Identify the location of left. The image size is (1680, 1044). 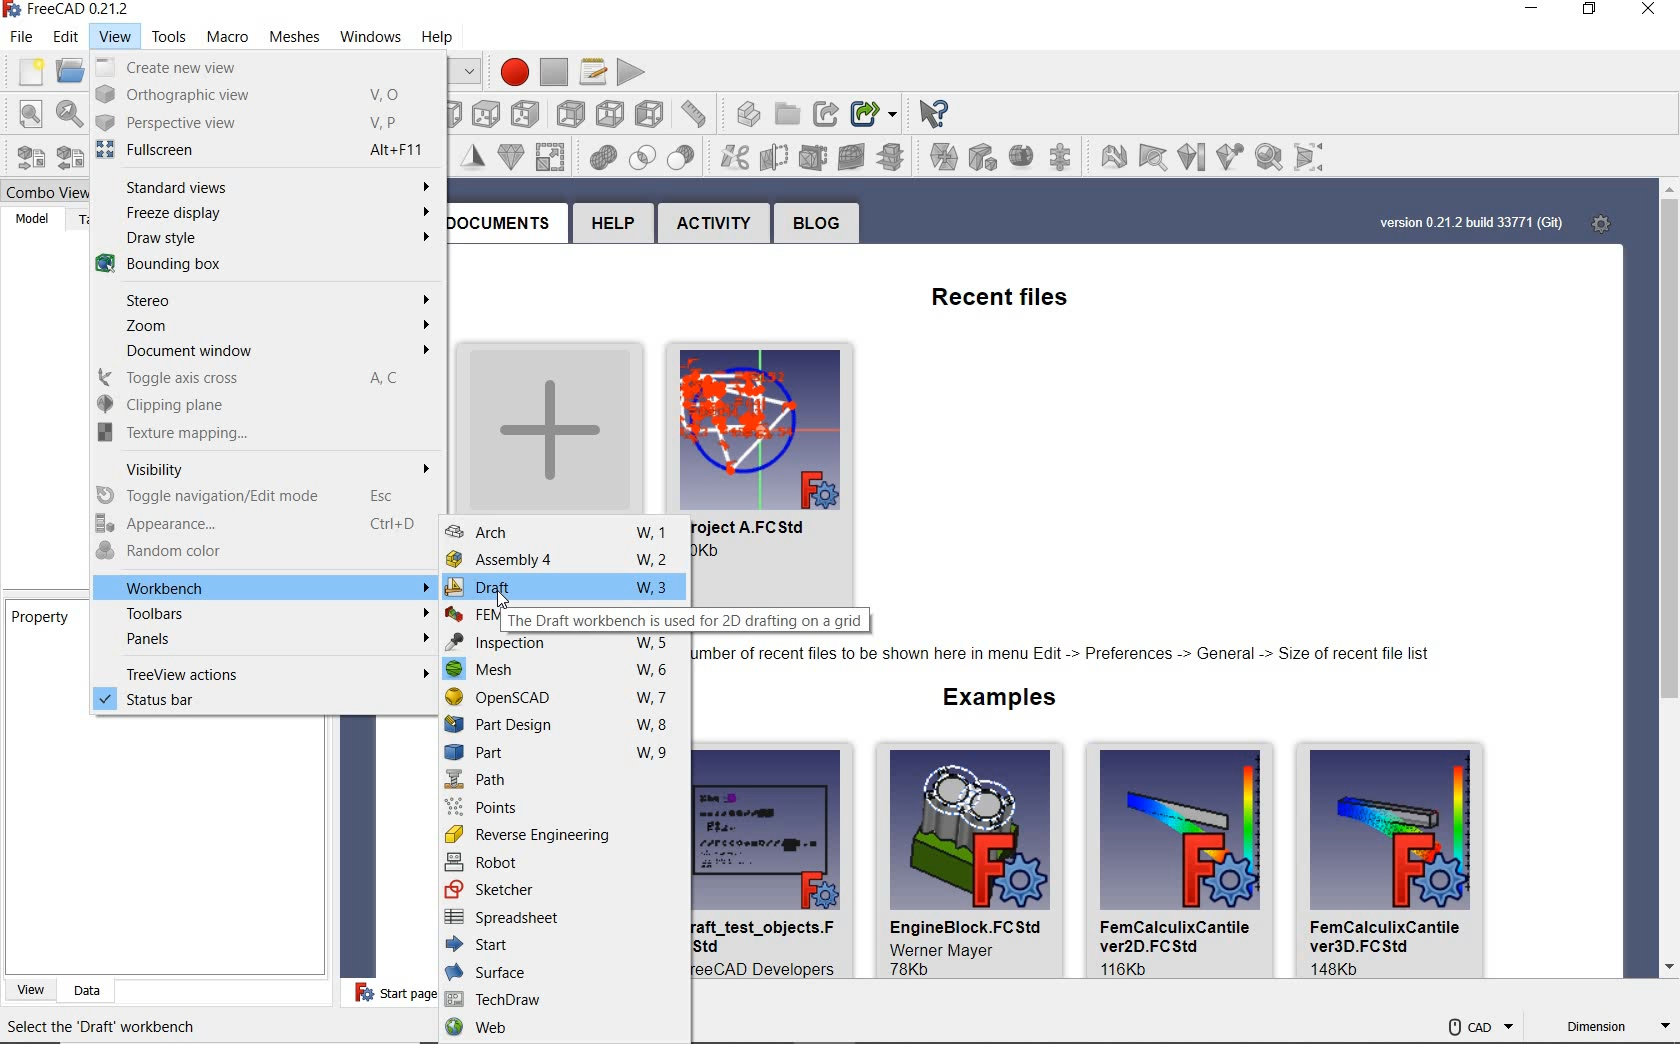
(610, 112).